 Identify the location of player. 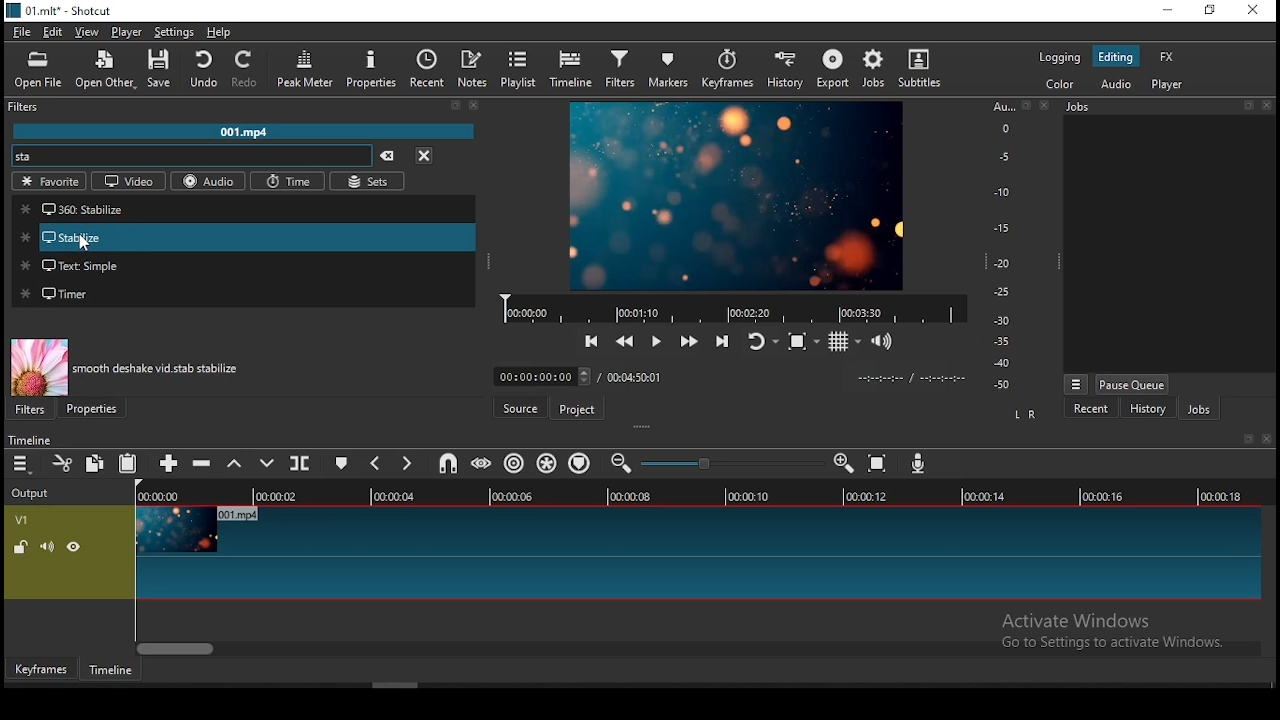
(125, 32).